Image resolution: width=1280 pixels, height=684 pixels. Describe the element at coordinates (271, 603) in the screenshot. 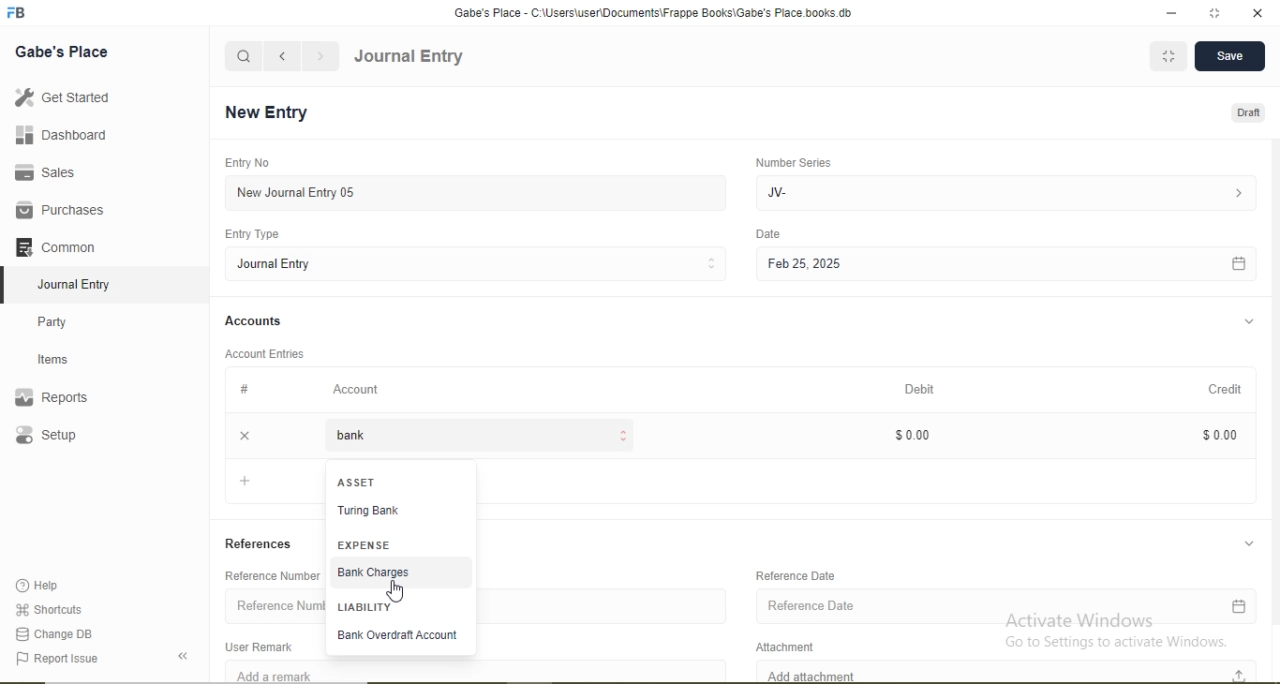

I see `Reference Number` at that location.